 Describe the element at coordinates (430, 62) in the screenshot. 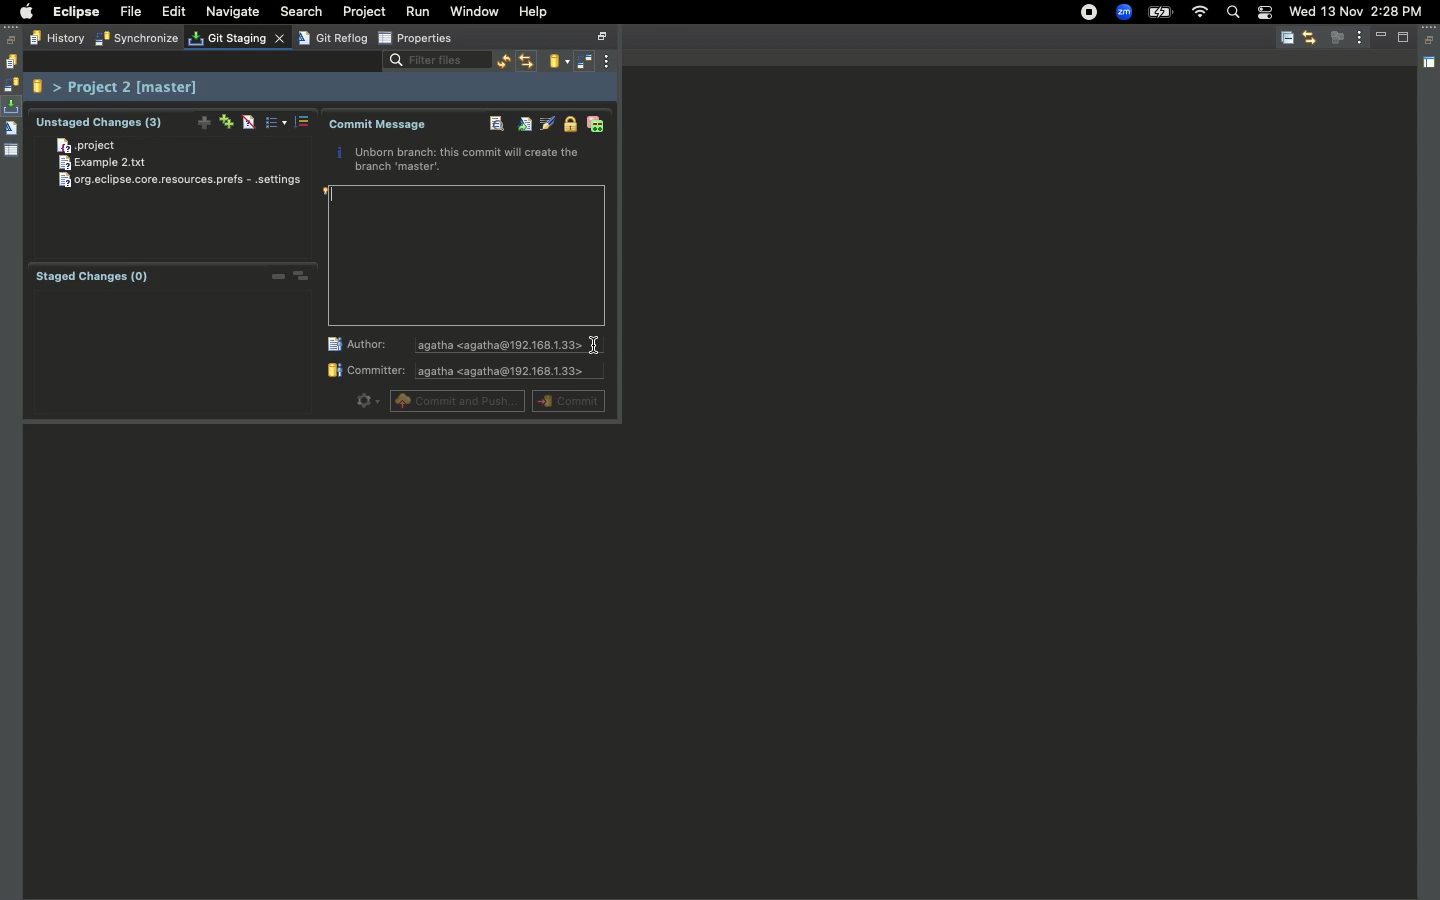

I see `Filter files` at that location.